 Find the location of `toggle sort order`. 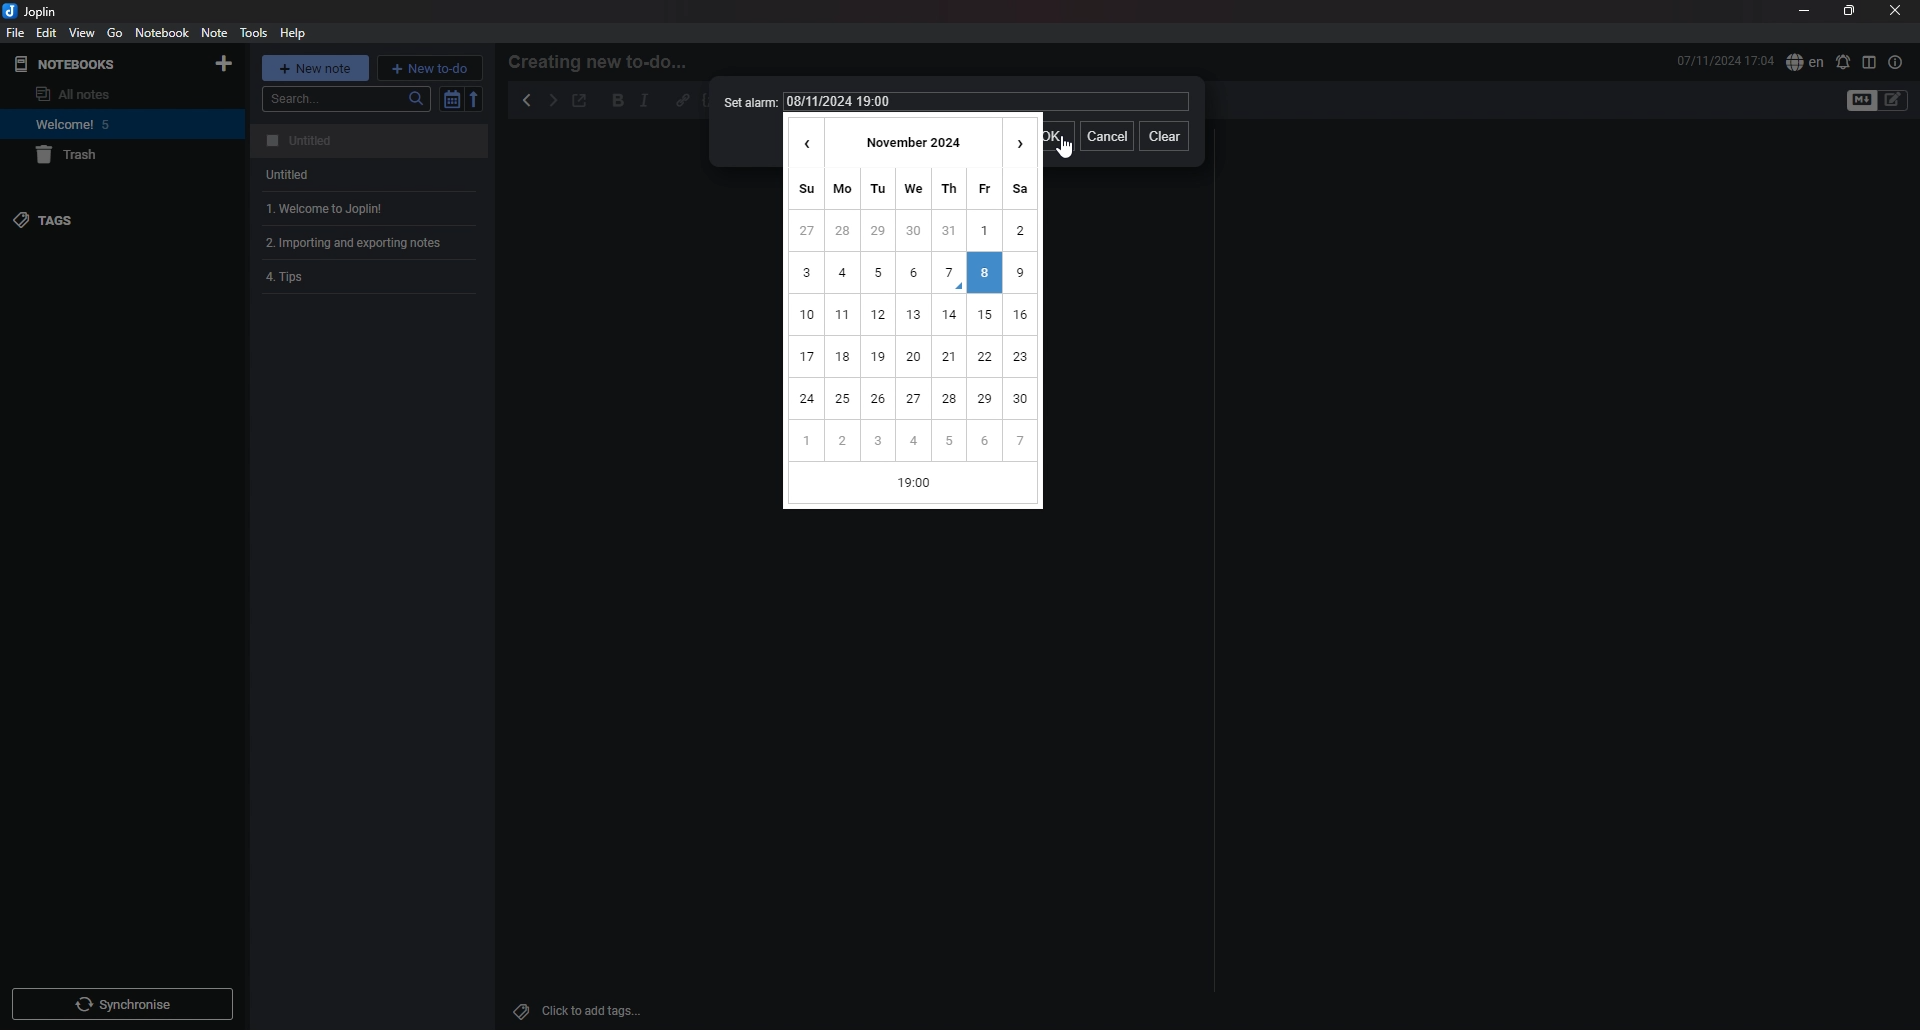

toggle sort order is located at coordinates (450, 99).